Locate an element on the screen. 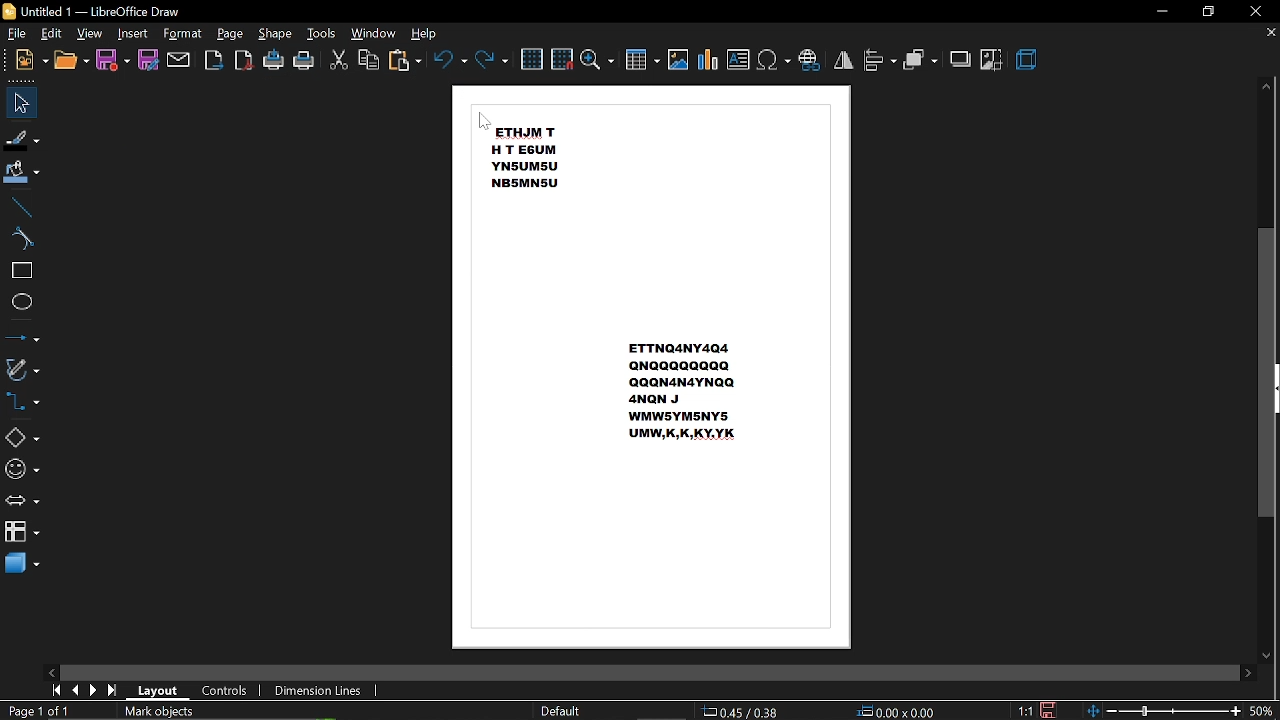 Image resolution: width=1280 pixels, height=720 pixels. Untitled 1 — LibreOffice Draw is located at coordinates (92, 11).